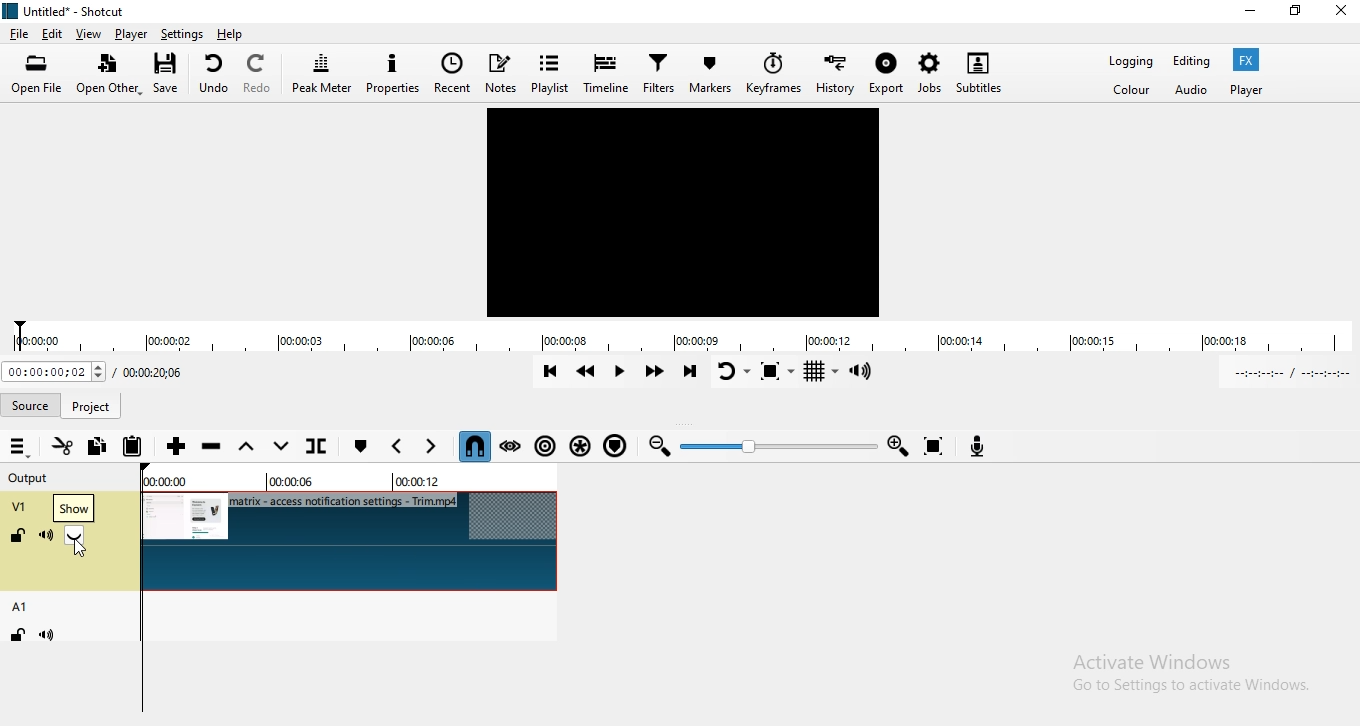  I want to click on Next marker, so click(434, 445).